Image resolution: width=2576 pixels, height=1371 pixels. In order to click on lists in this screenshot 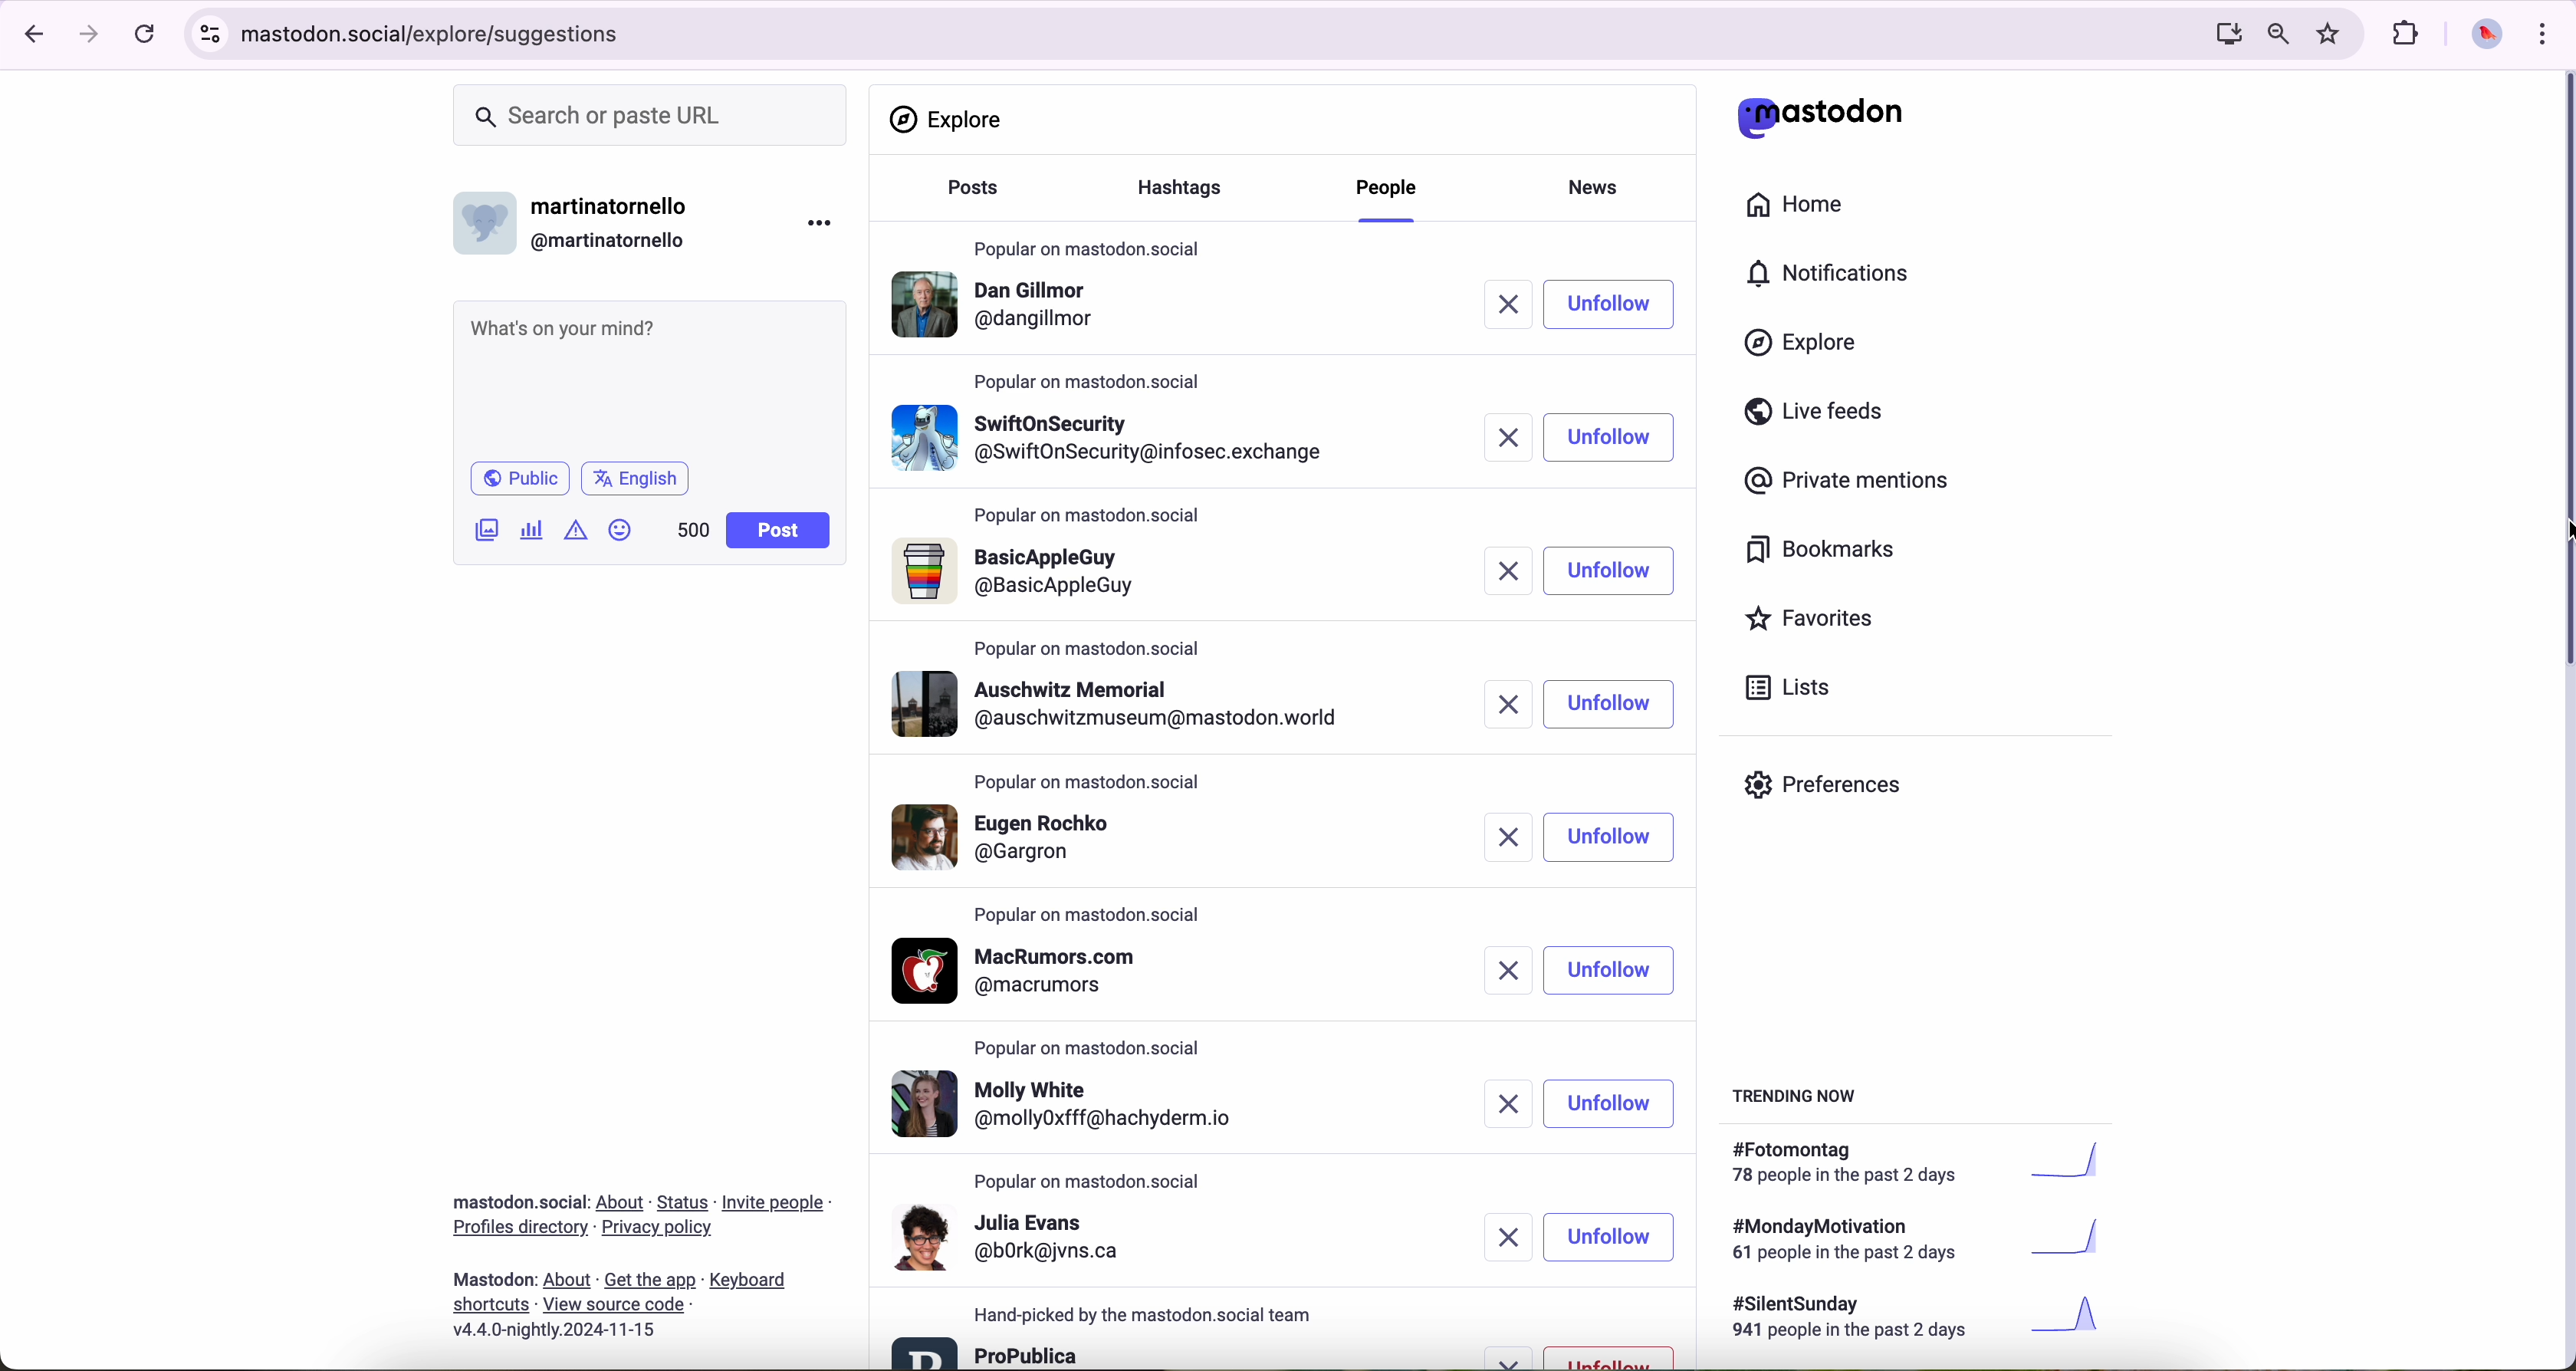, I will do `click(1780, 687)`.